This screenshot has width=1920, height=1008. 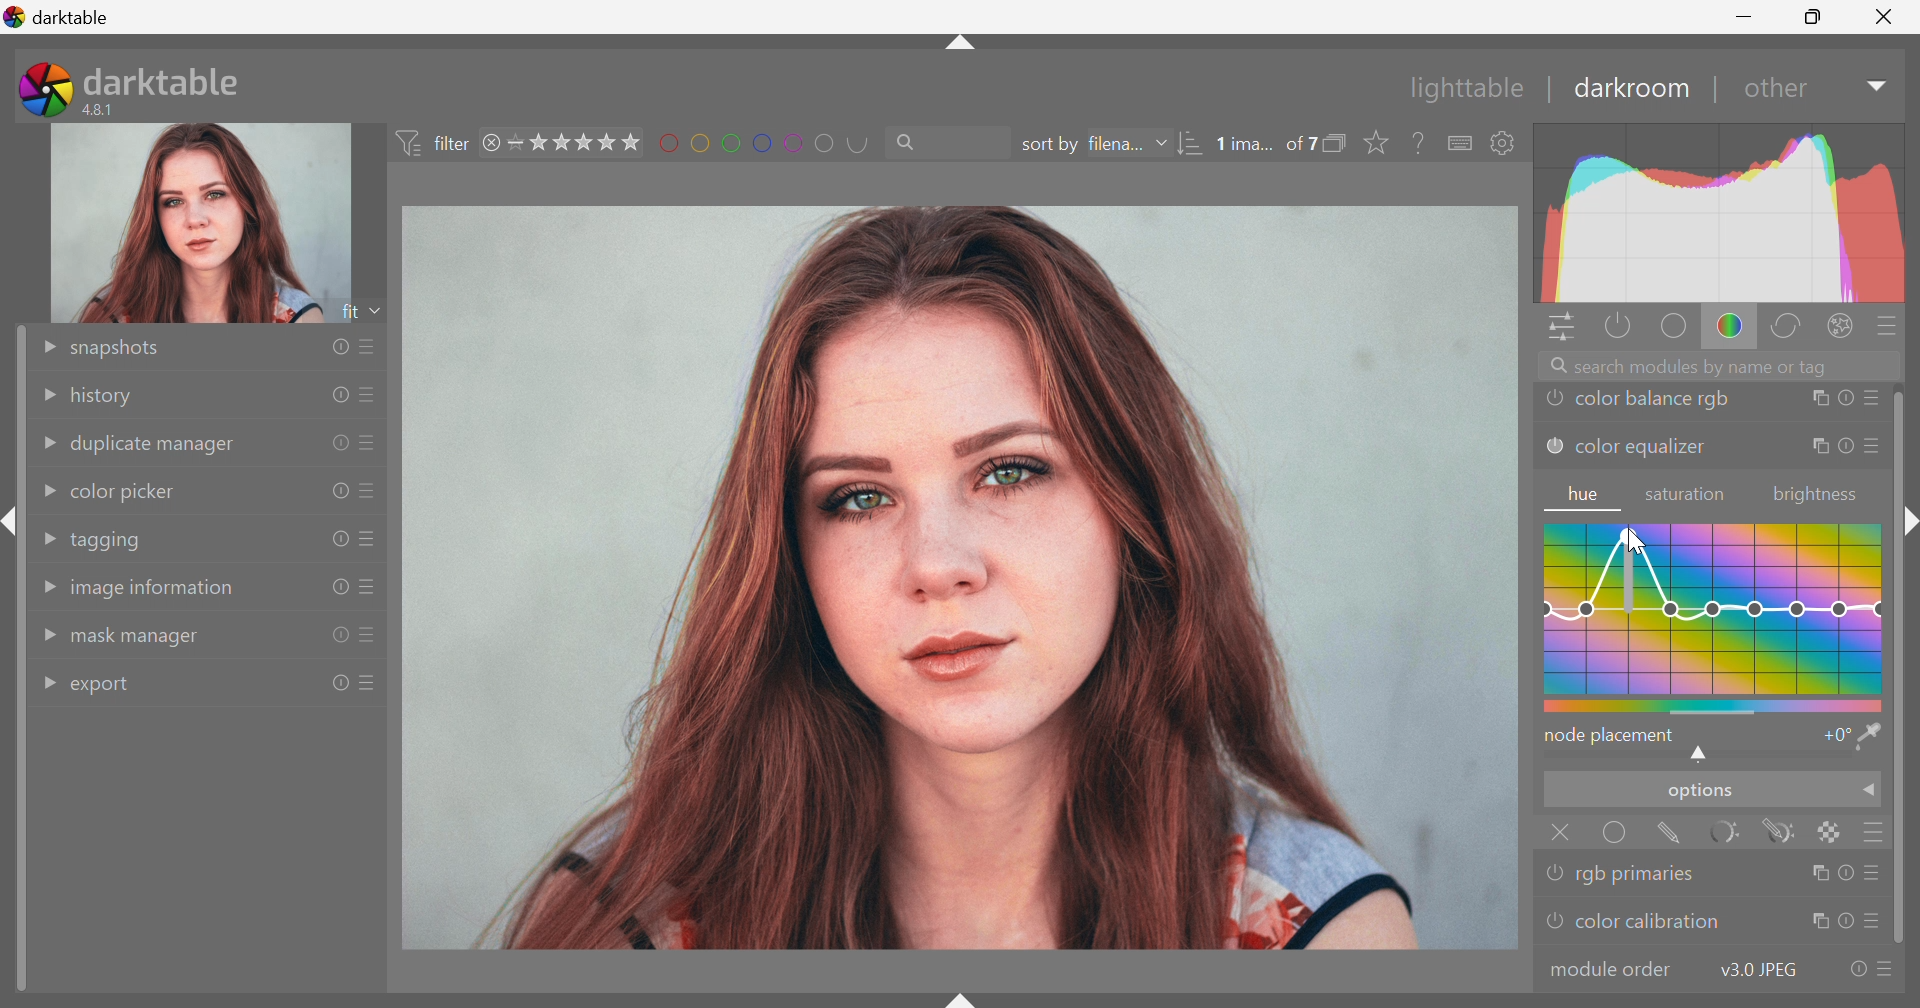 I want to click on Collapse , so click(x=1910, y=522).